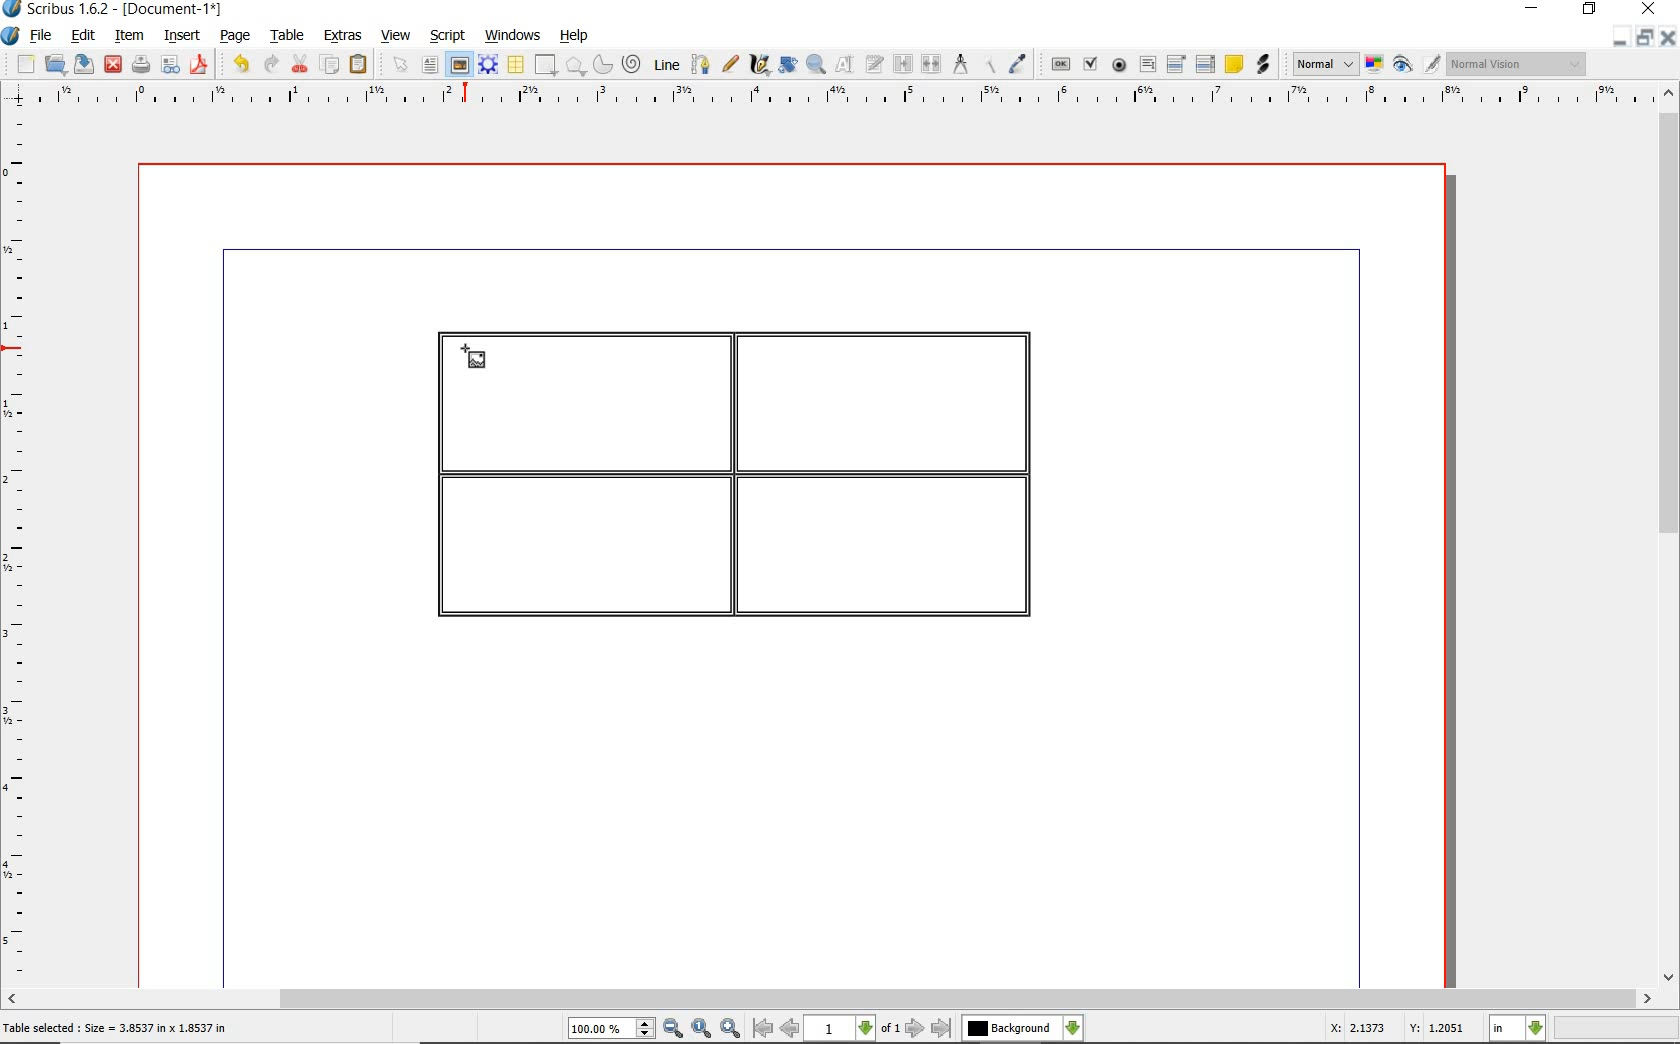 Image resolution: width=1680 pixels, height=1044 pixels. Describe the element at coordinates (449, 36) in the screenshot. I see `script` at that location.